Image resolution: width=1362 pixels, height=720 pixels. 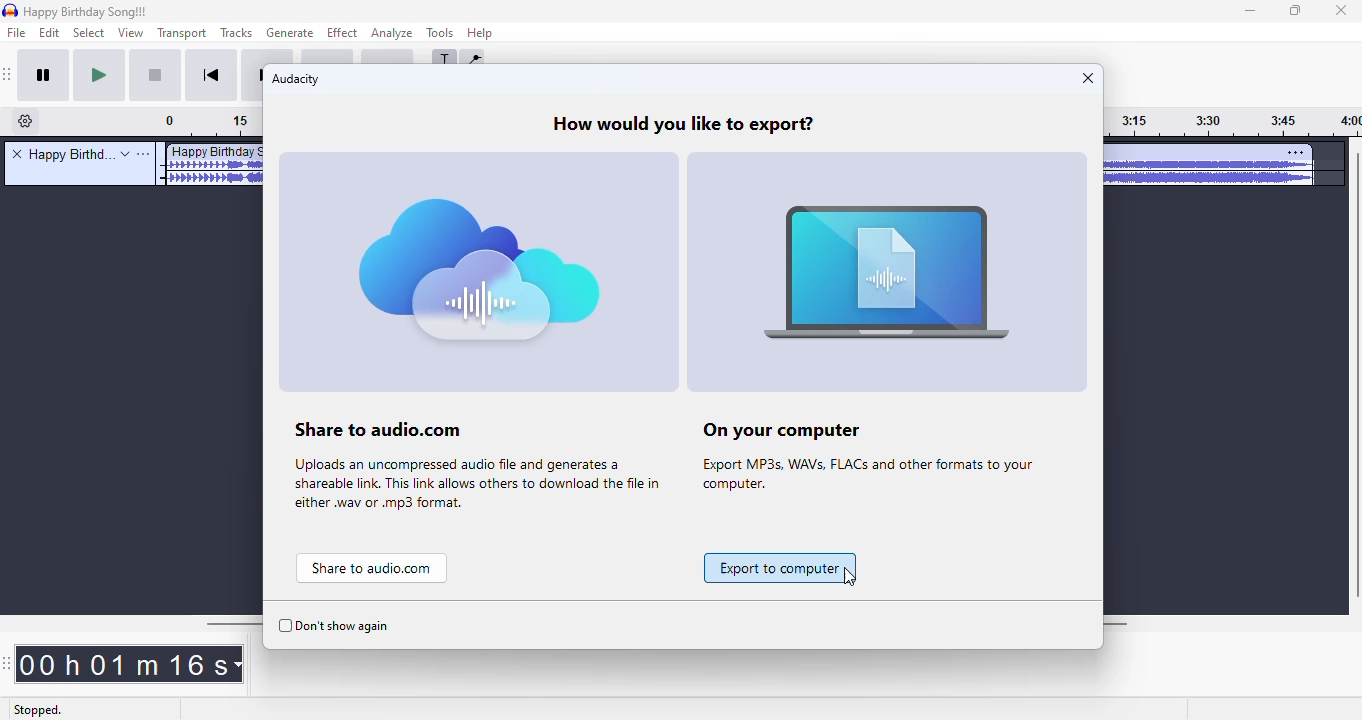 I want to click on vertical scroll bar, so click(x=1353, y=376).